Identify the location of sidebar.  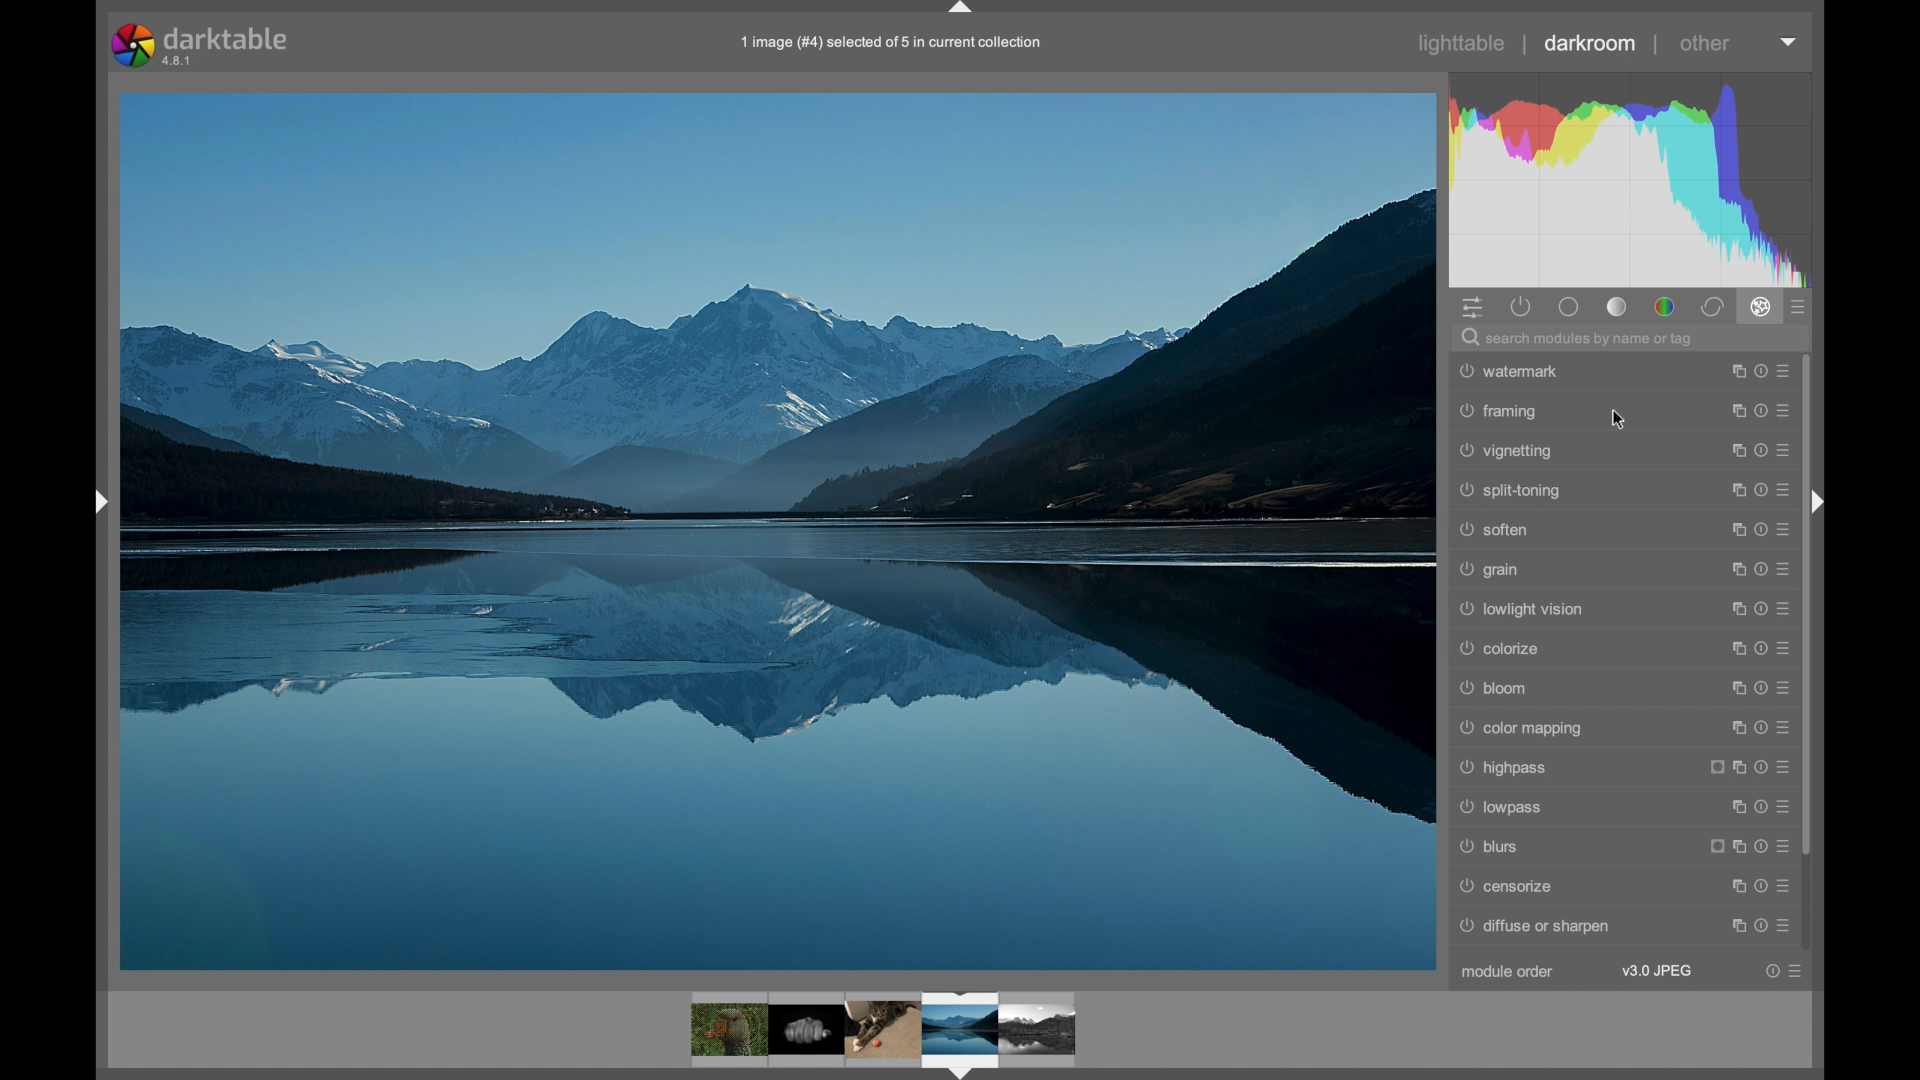
(1822, 503).